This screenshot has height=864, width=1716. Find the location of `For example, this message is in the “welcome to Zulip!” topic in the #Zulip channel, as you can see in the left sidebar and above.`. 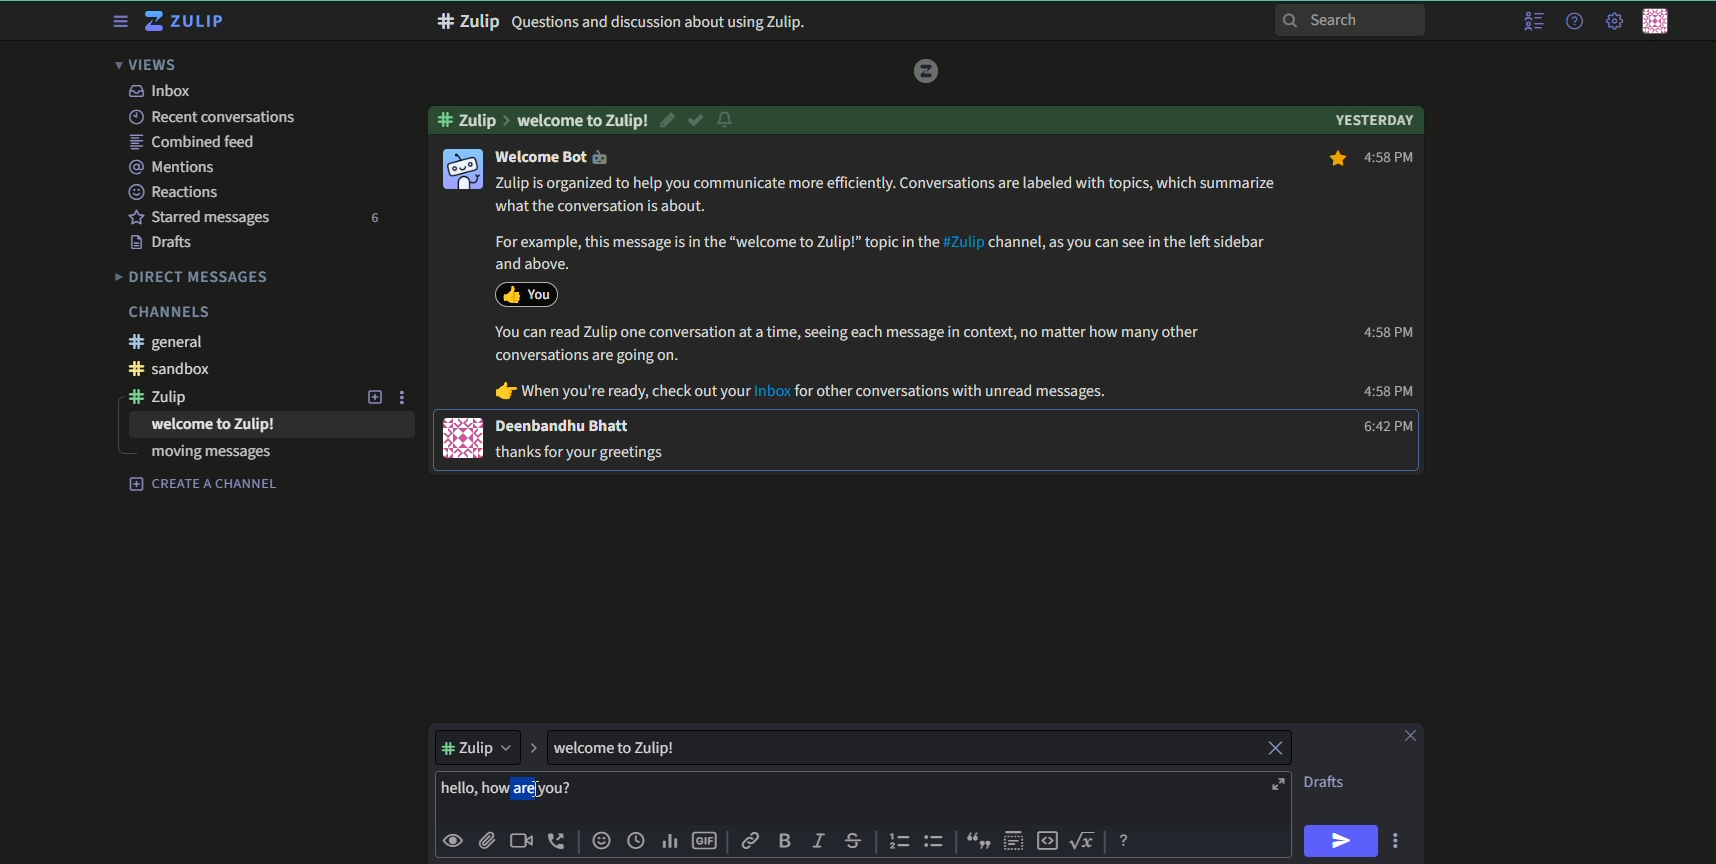

For example, this message is in the “welcome to Zulip!” topic in the #Zulip channel, as you can see in the left sidebar and above. is located at coordinates (875, 252).